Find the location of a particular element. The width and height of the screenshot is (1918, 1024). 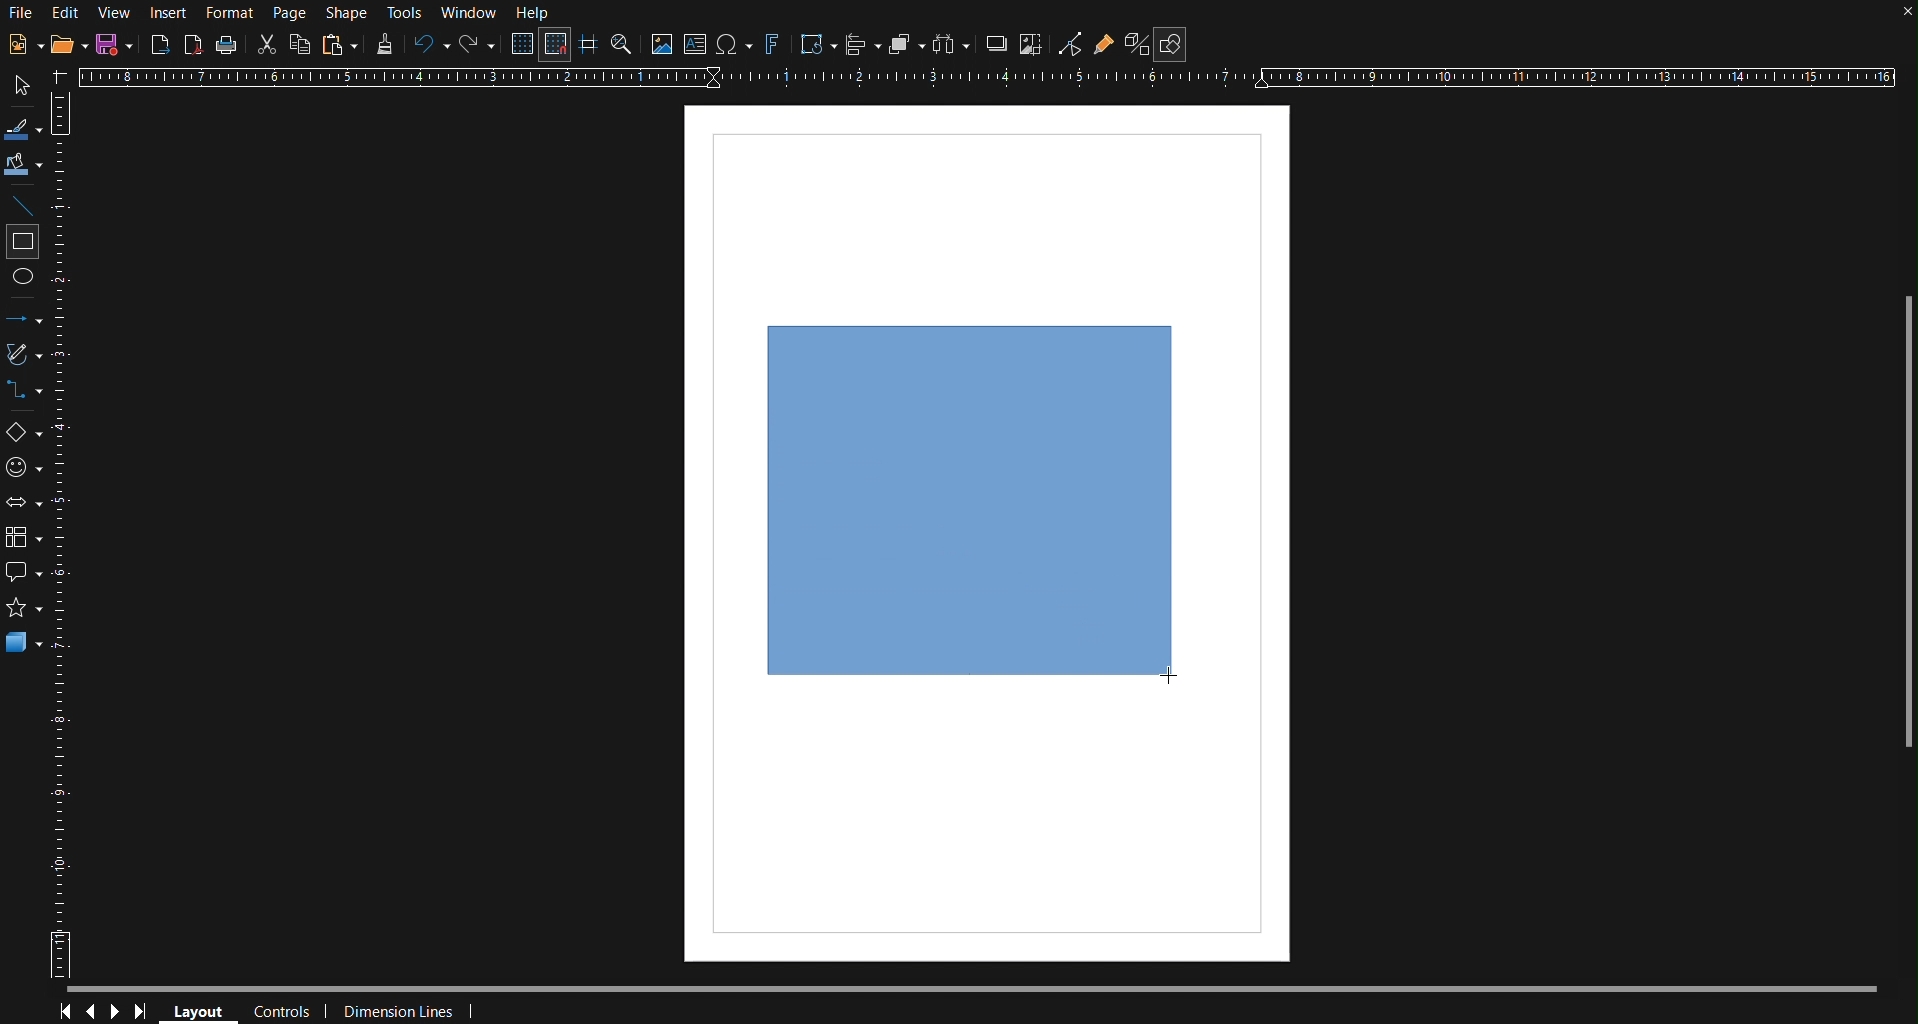

Window is located at coordinates (469, 13).